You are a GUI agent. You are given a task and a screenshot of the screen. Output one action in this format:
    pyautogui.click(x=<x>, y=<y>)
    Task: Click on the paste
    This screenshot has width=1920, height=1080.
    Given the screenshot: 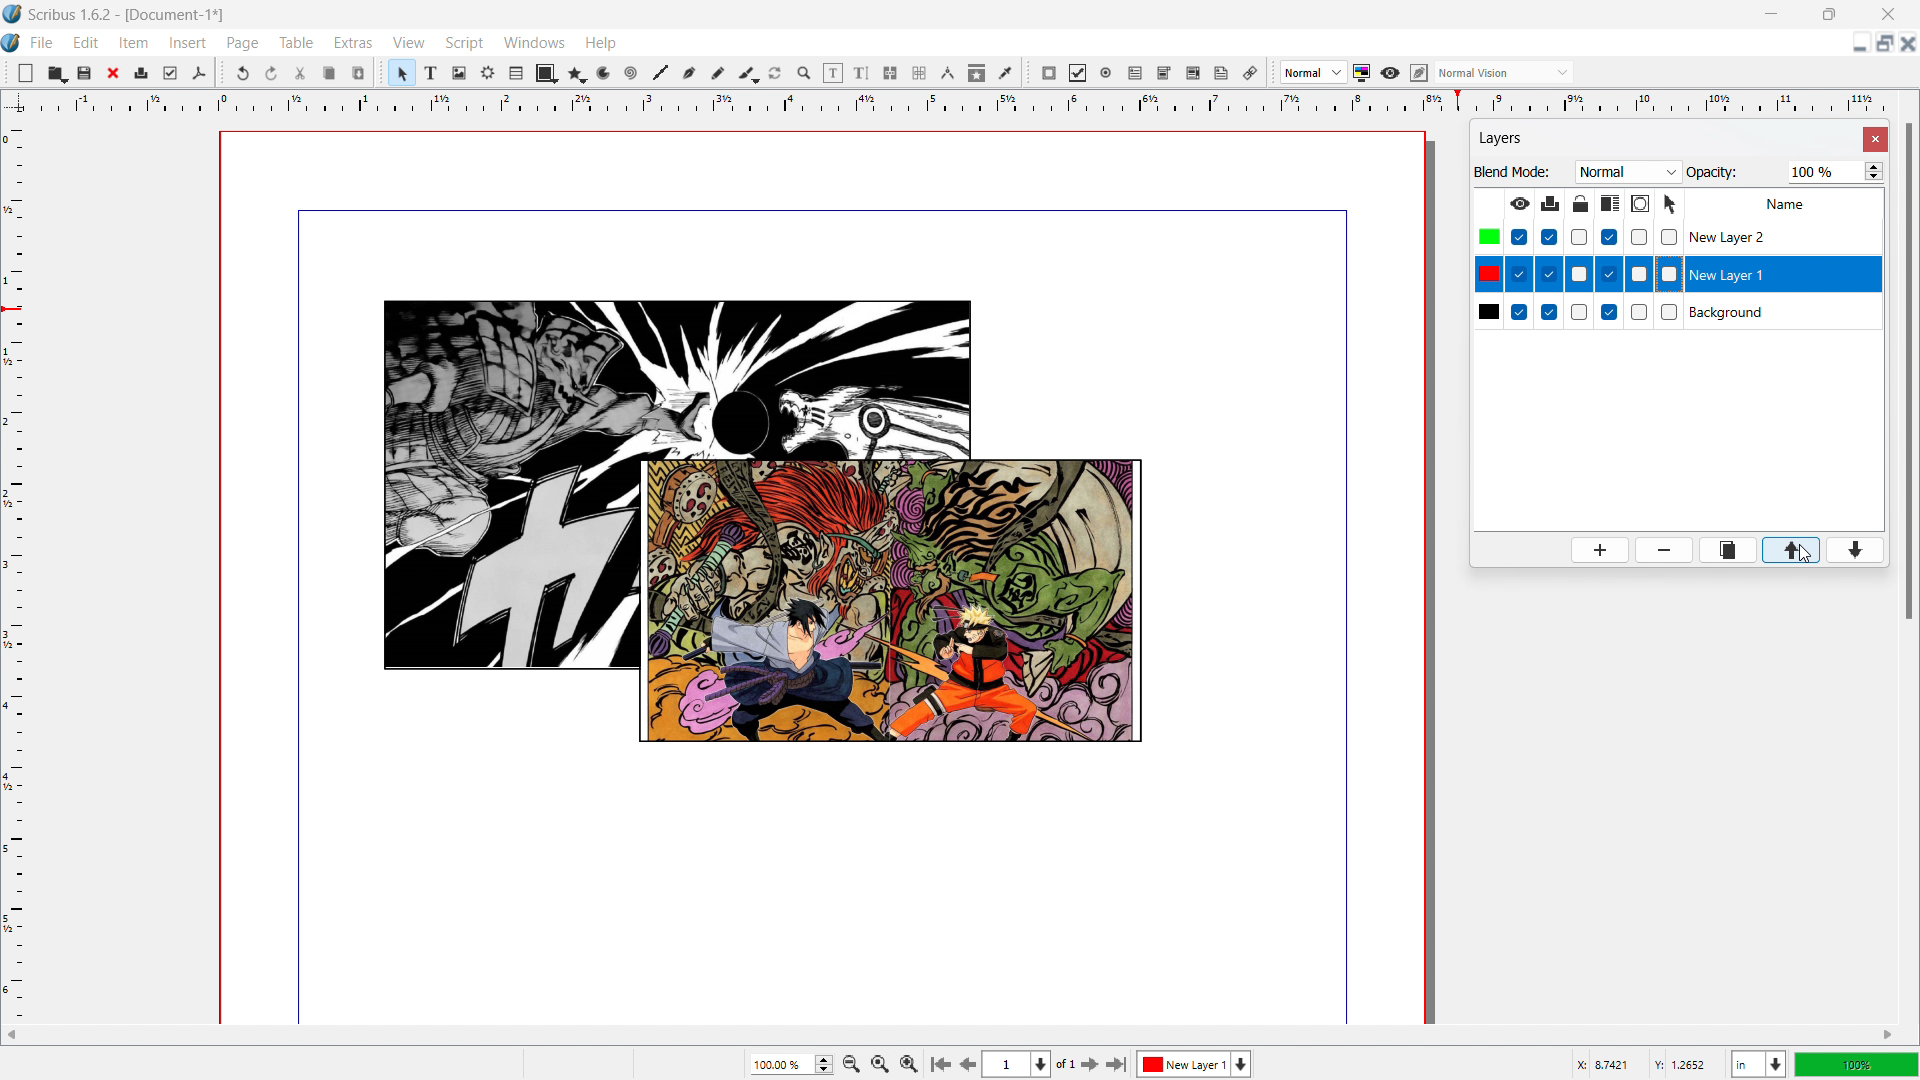 What is the action you would take?
    pyautogui.click(x=359, y=73)
    